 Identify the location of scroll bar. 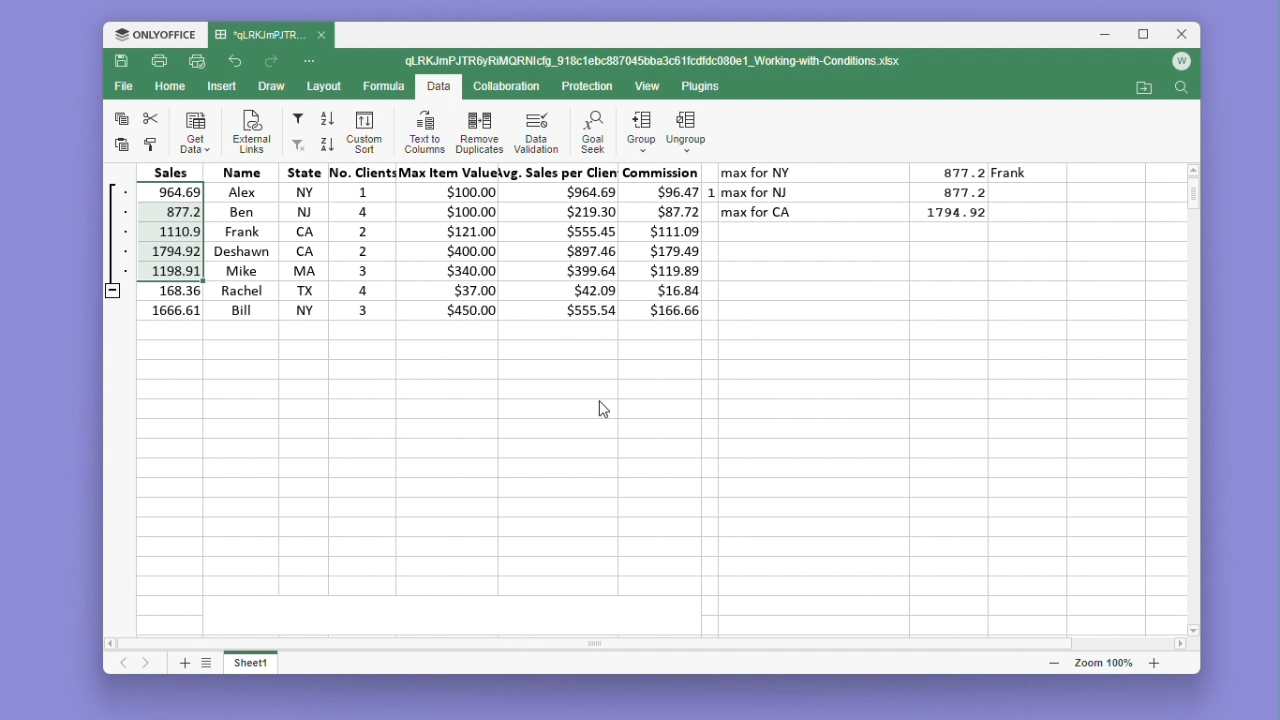
(624, 642).